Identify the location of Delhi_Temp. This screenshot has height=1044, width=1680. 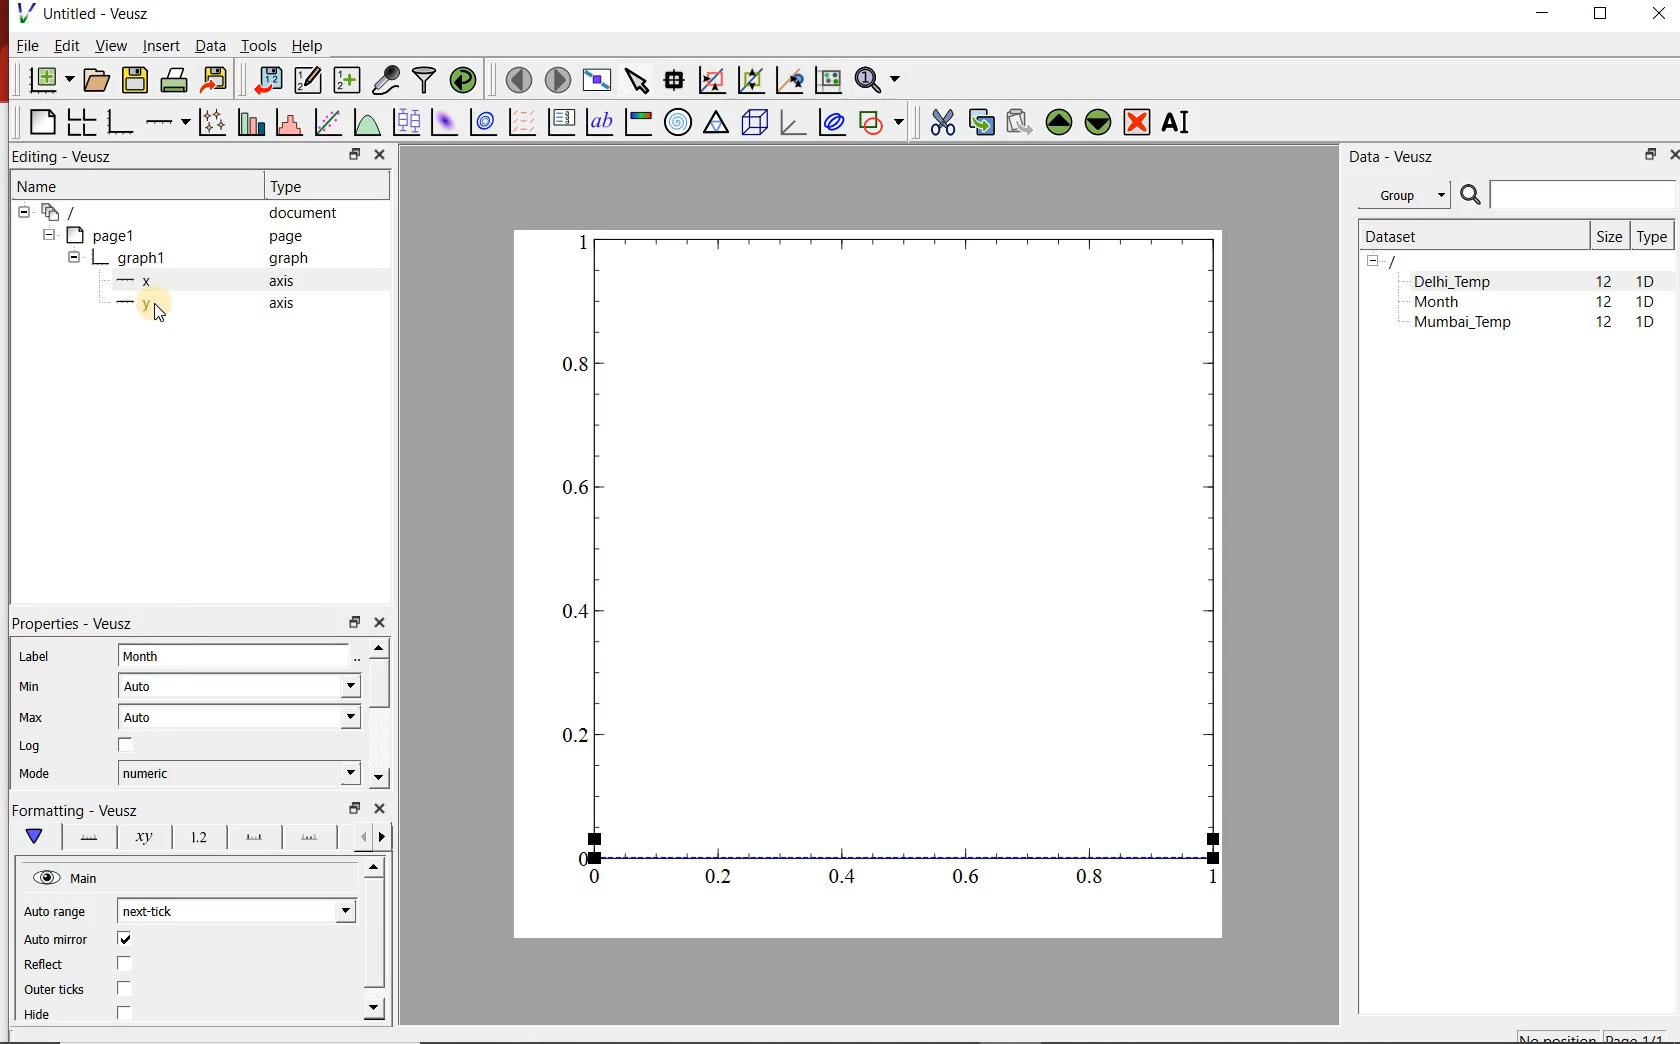
(1456, 281).